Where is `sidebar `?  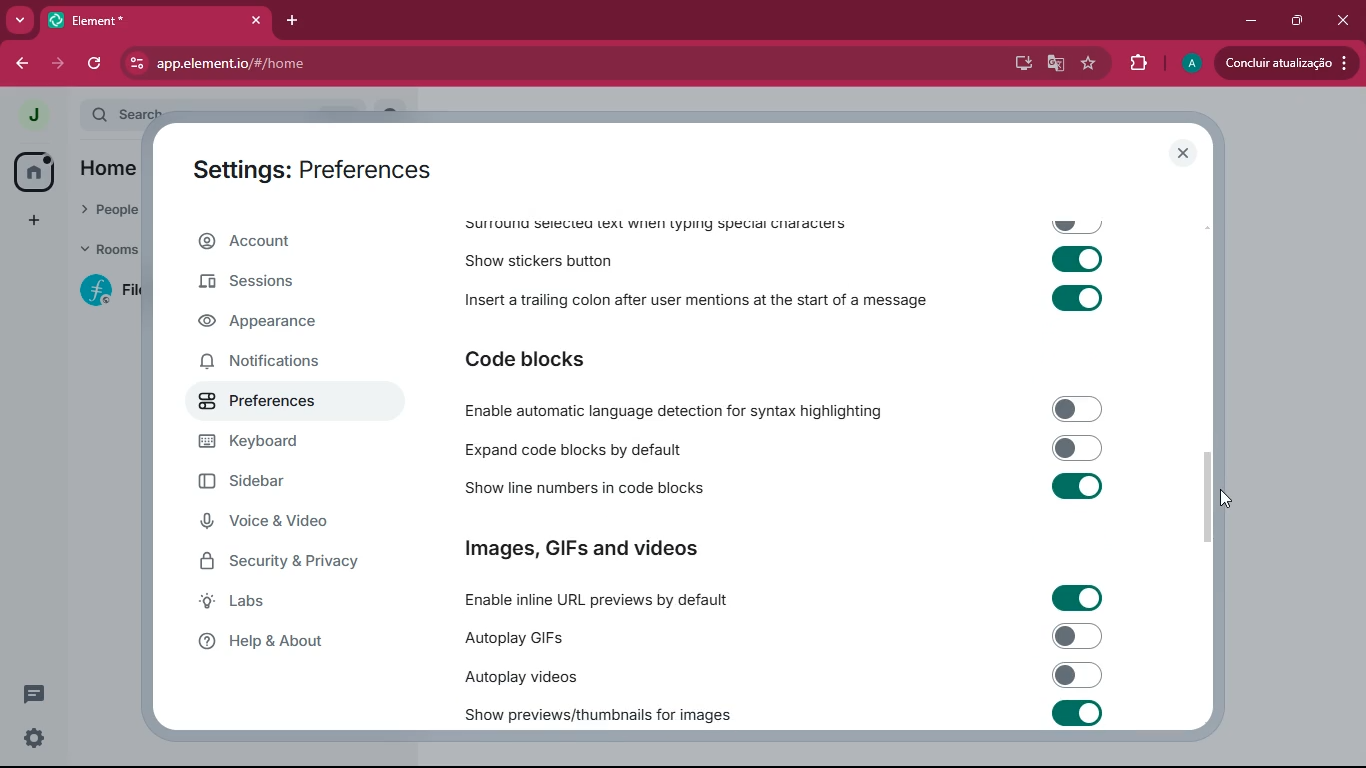
sidebar  is located at coordinates (284, 484).